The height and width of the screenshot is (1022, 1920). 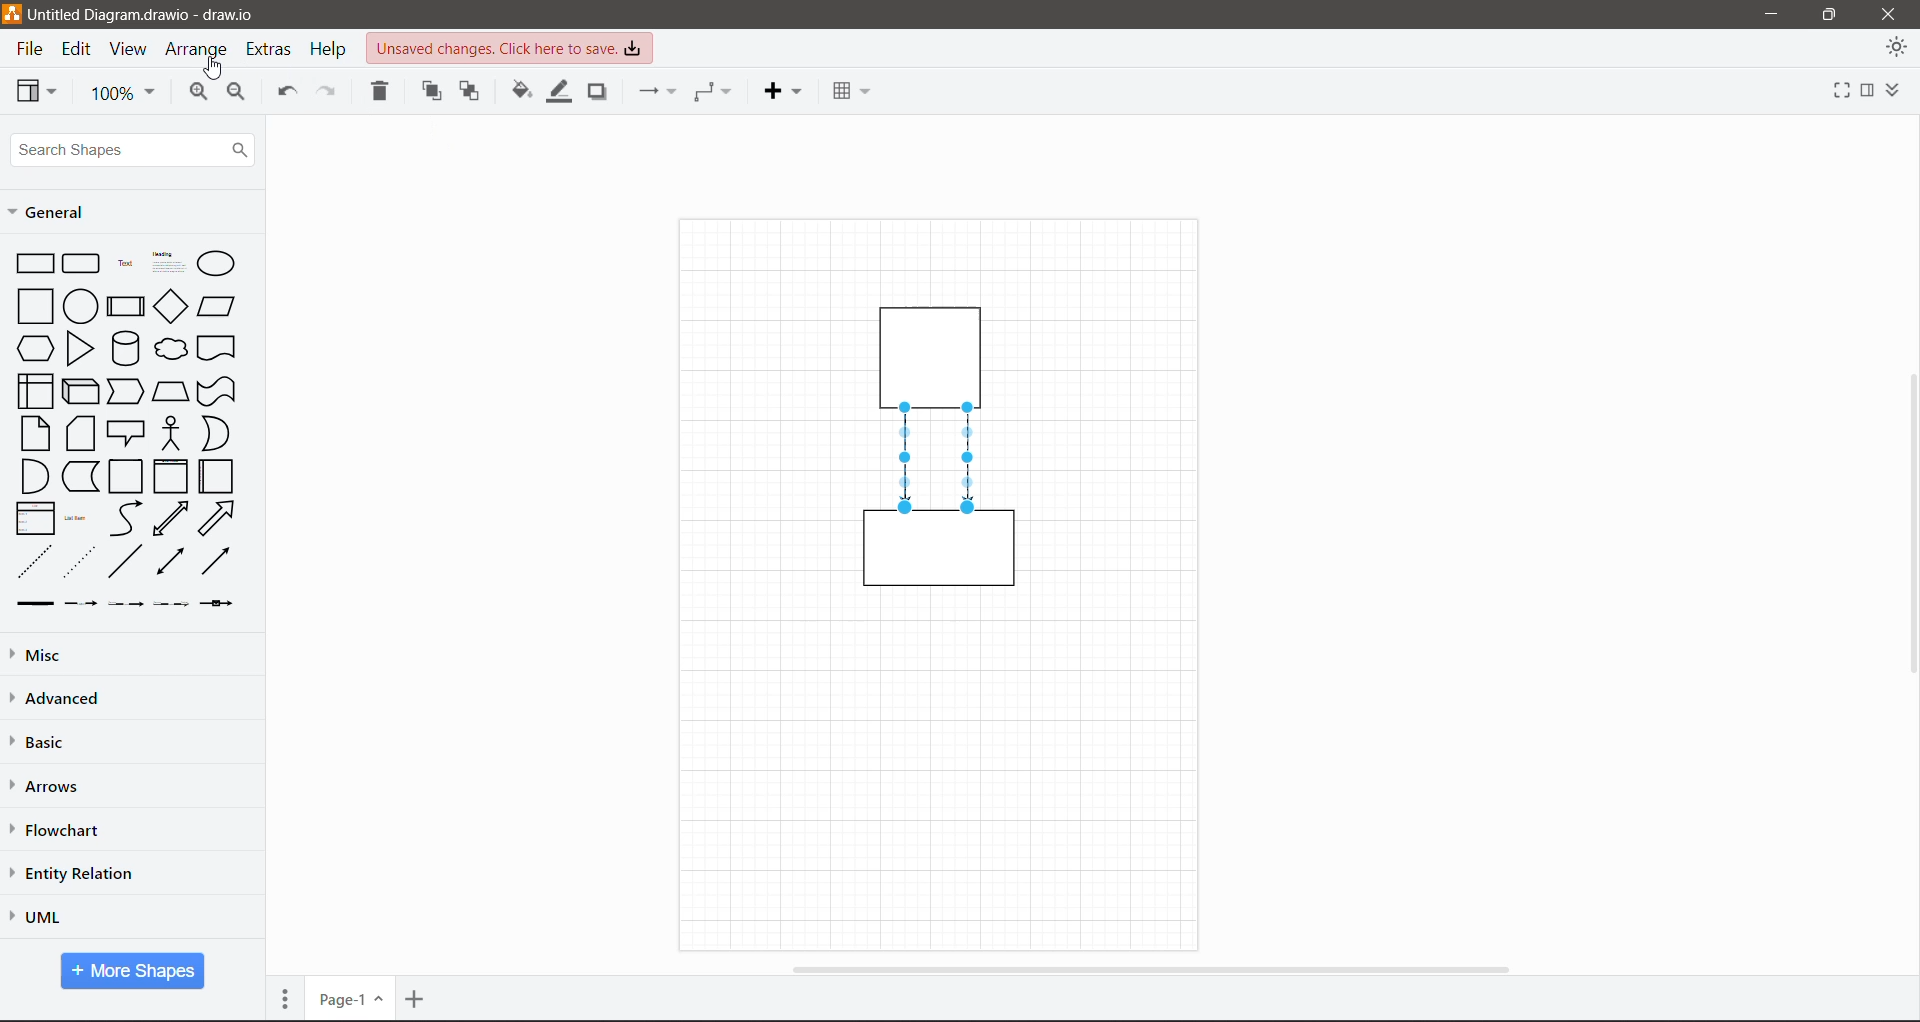 What do you see at coordinates (79, 390) in the screenshot?
I see `Cube` at bounding box center [79, 390].